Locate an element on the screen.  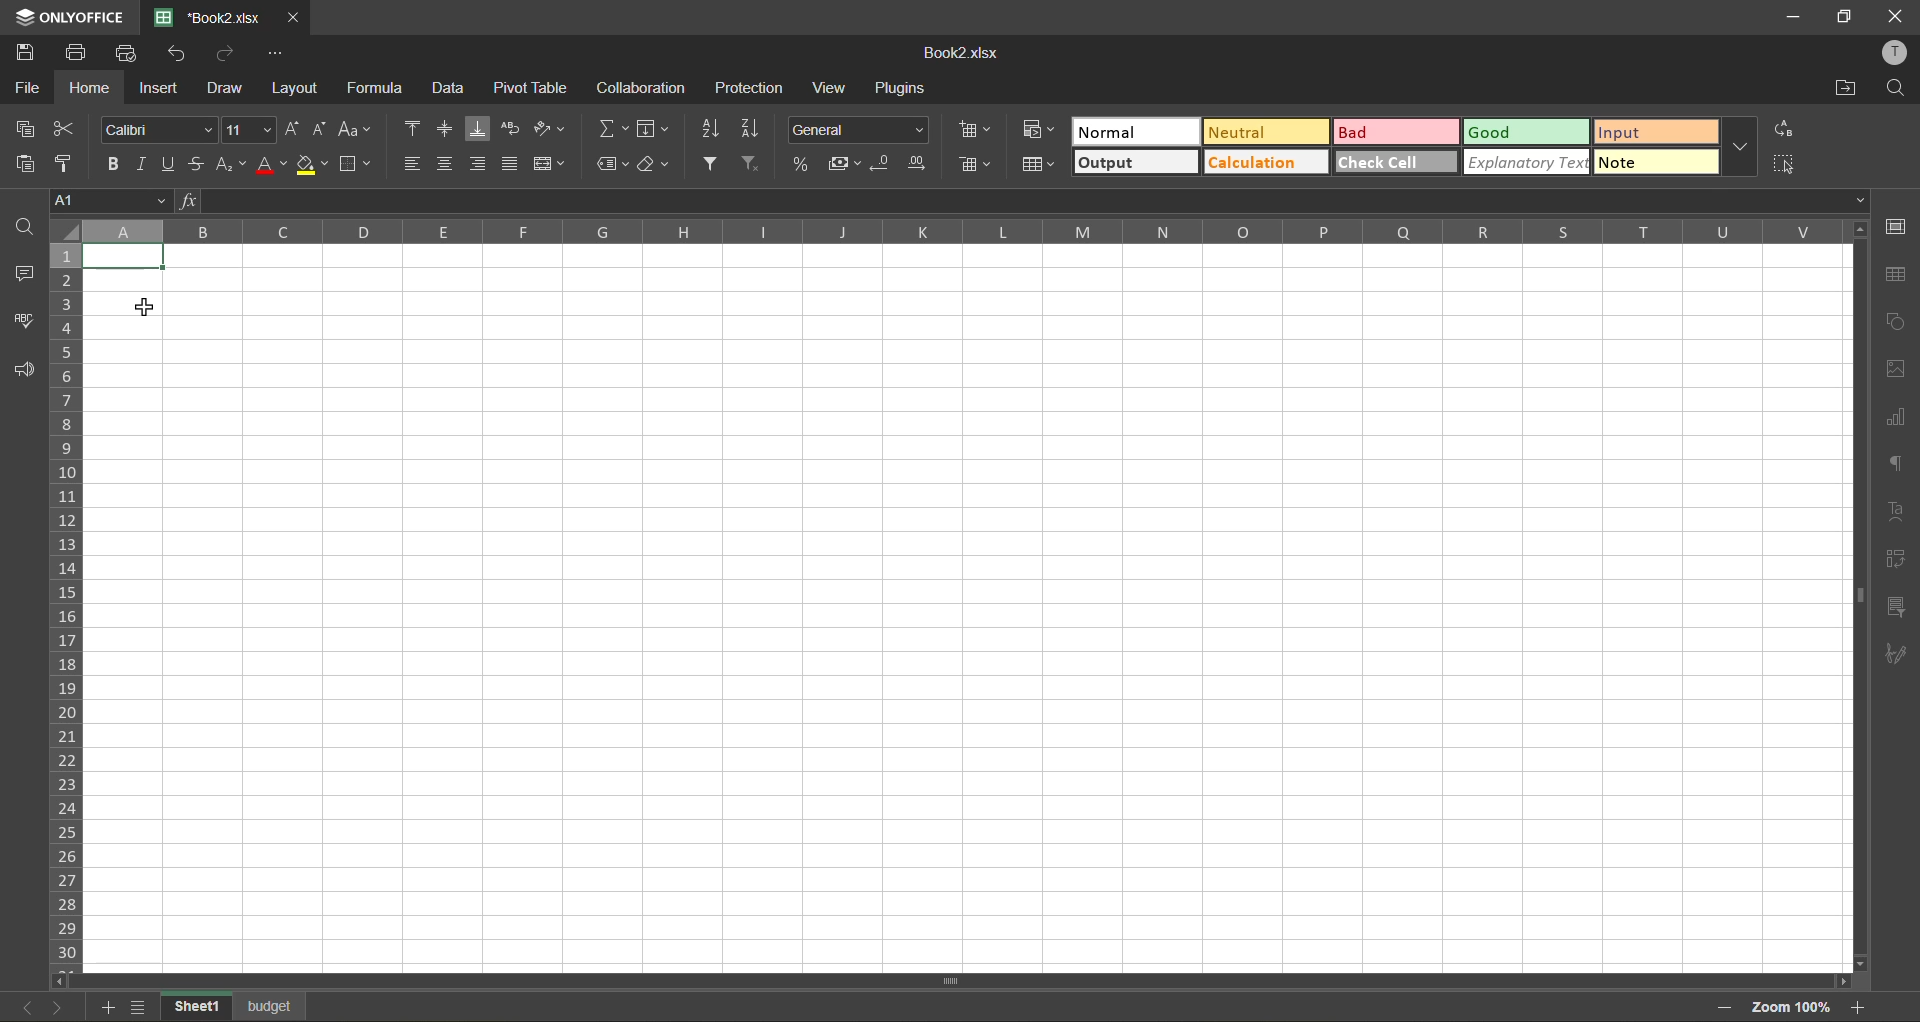
cell address is located at coordinates (113, 200).